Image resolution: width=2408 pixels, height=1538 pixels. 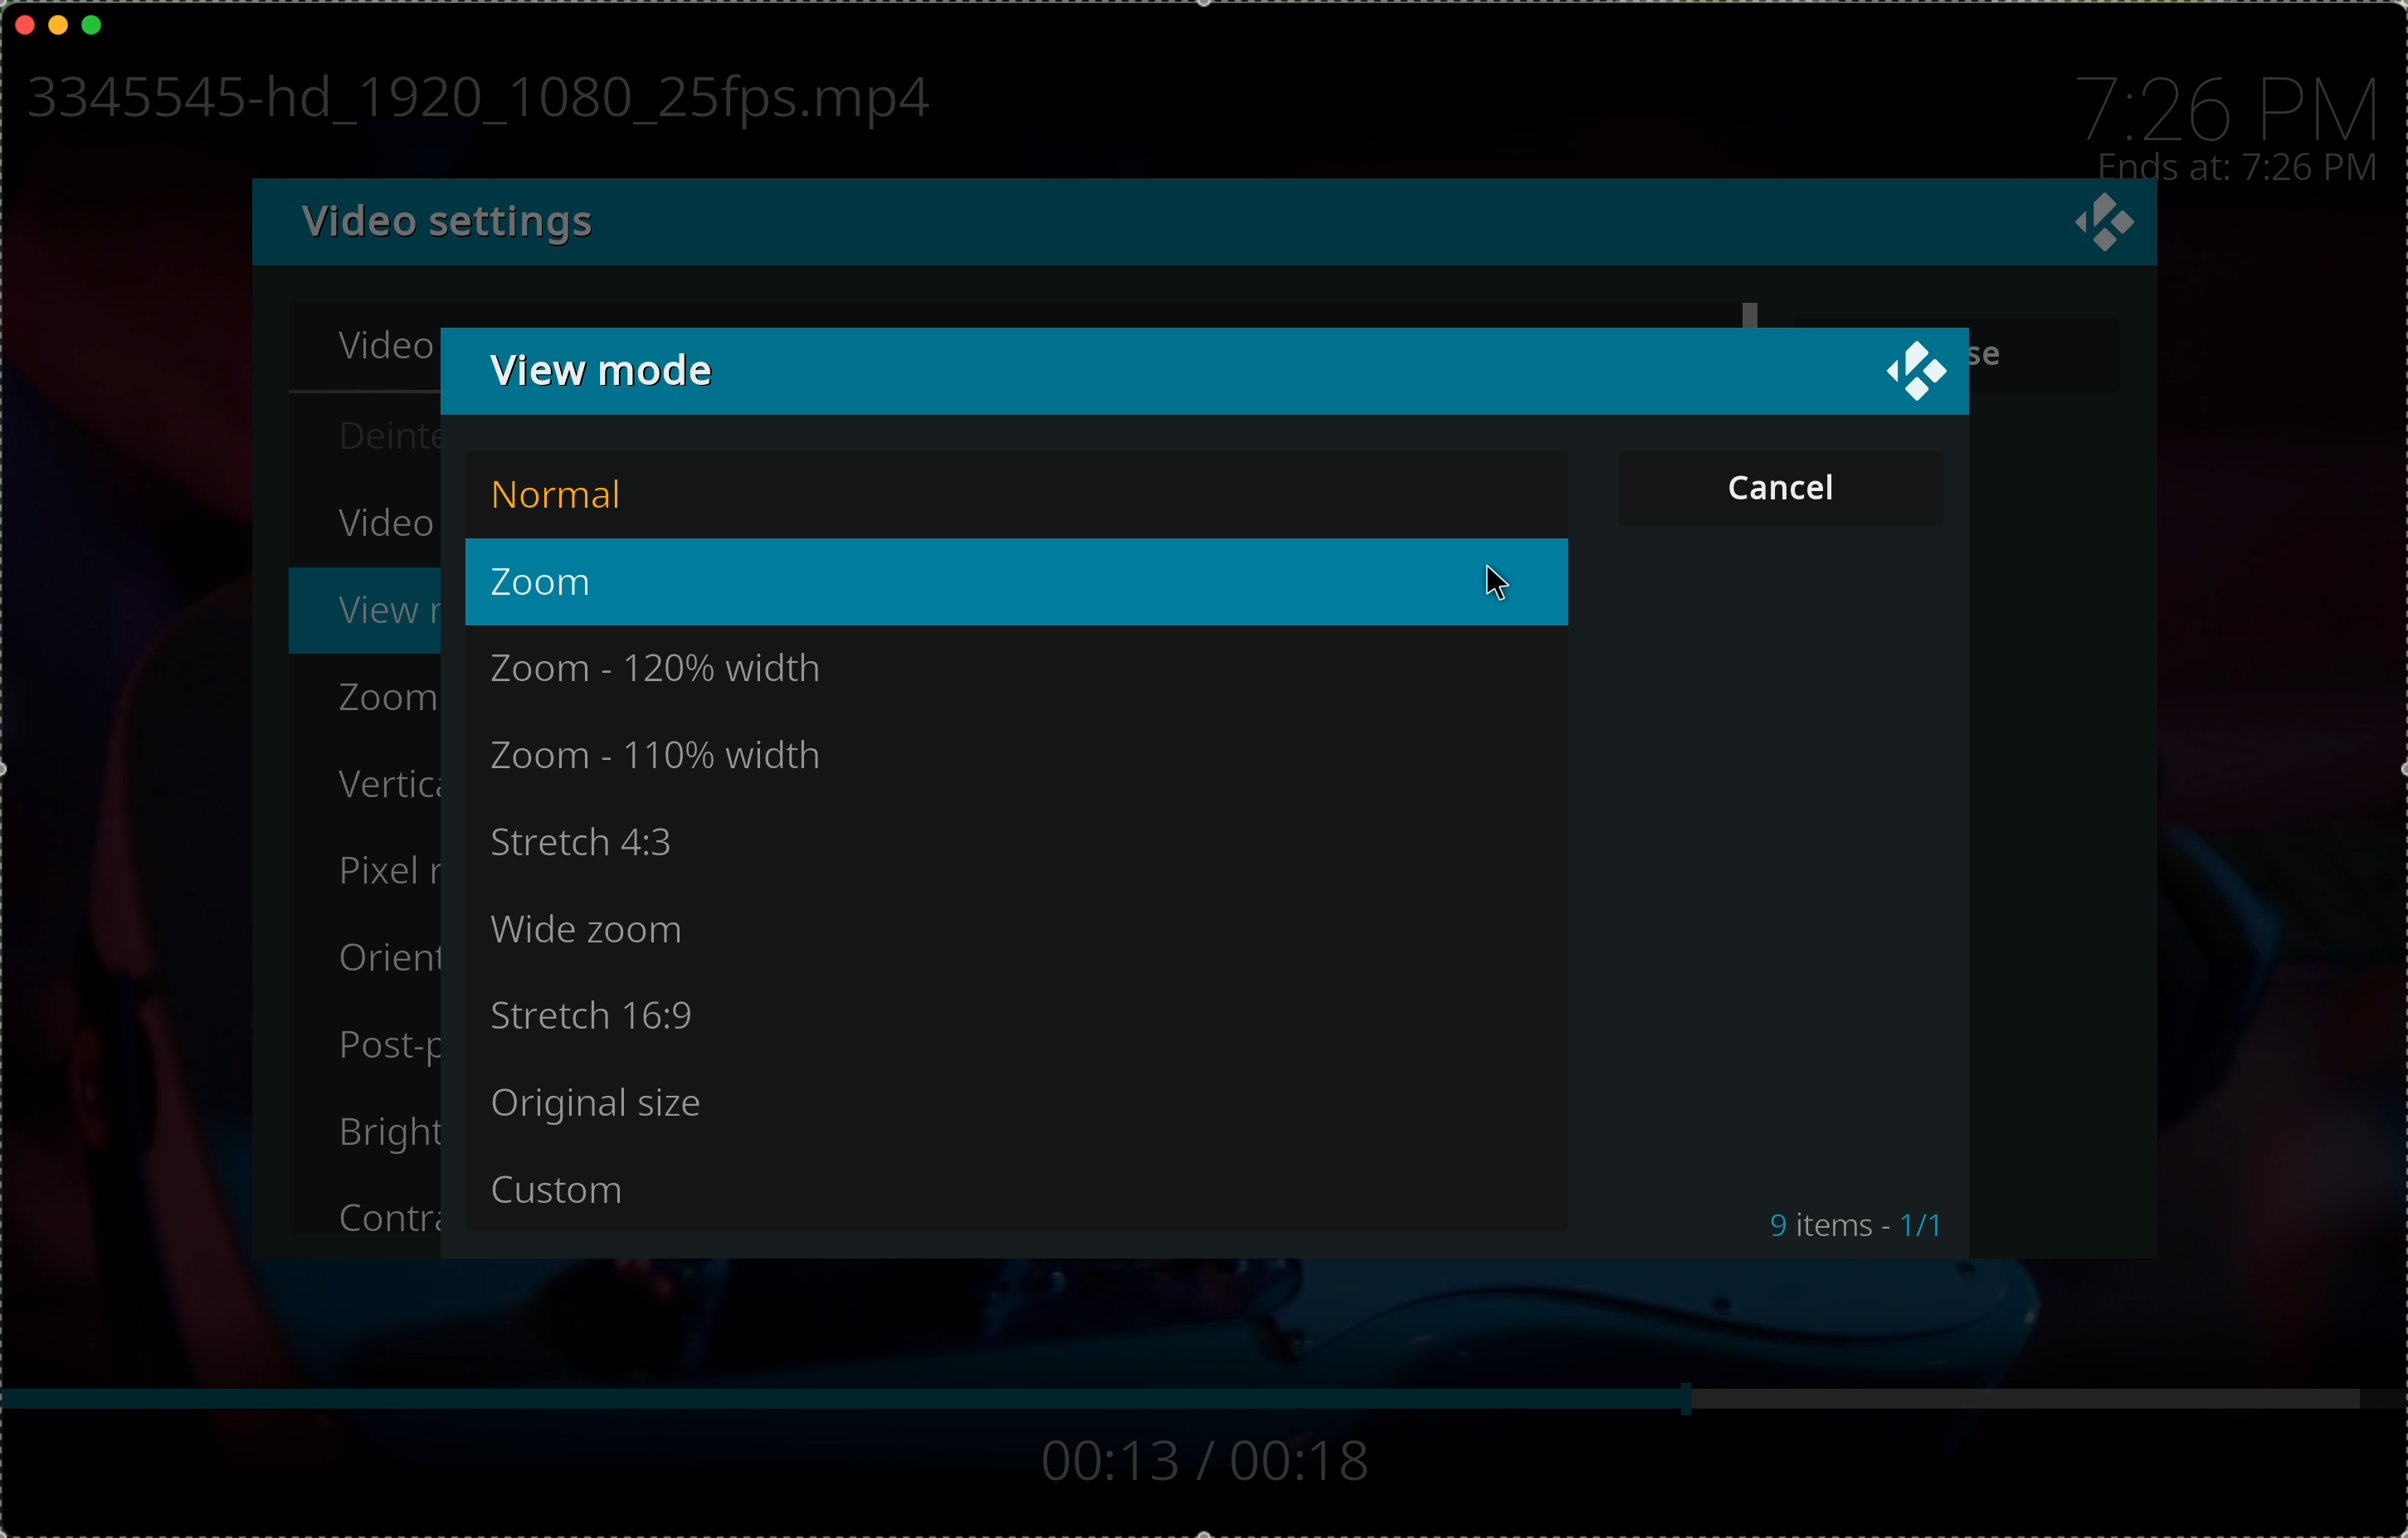 I want to click on zoom - 120% width, so click(x=658, y=673).